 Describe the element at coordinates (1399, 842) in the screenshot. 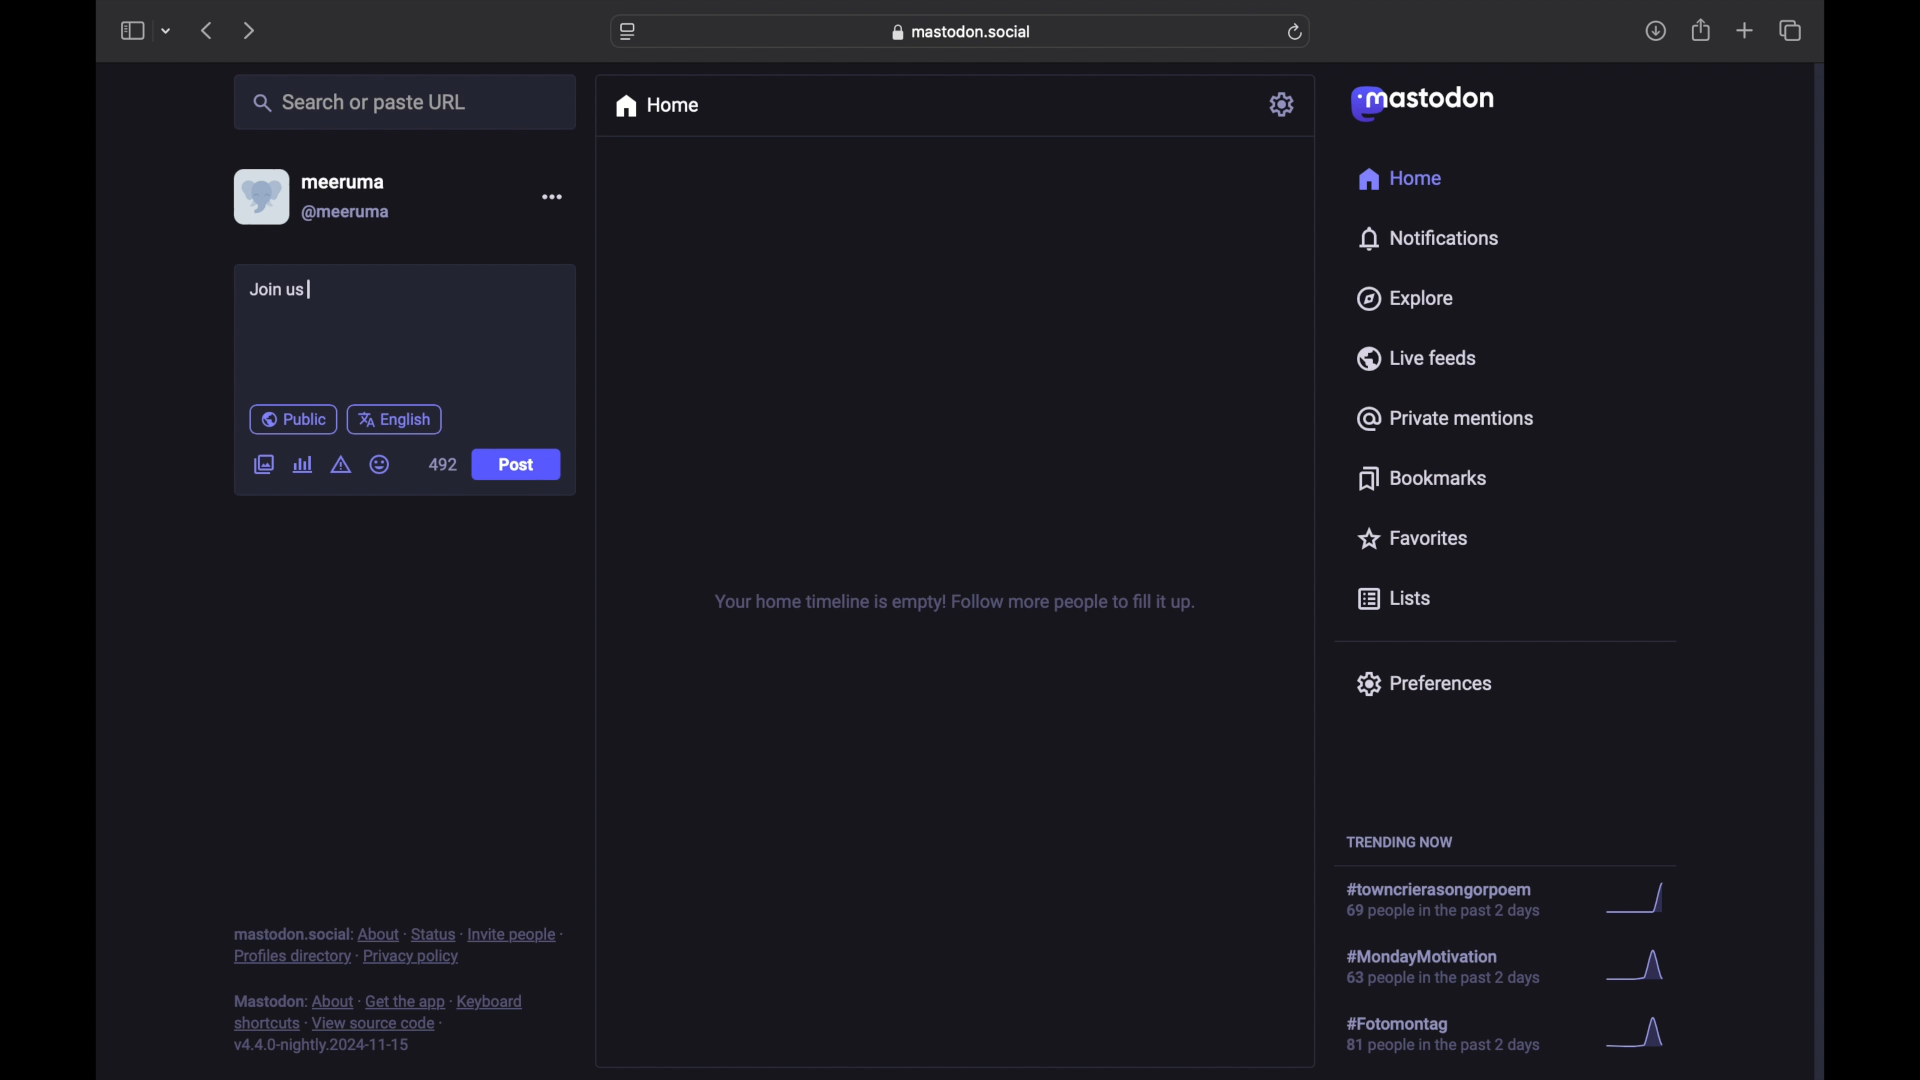

I see `trending now` at that location.